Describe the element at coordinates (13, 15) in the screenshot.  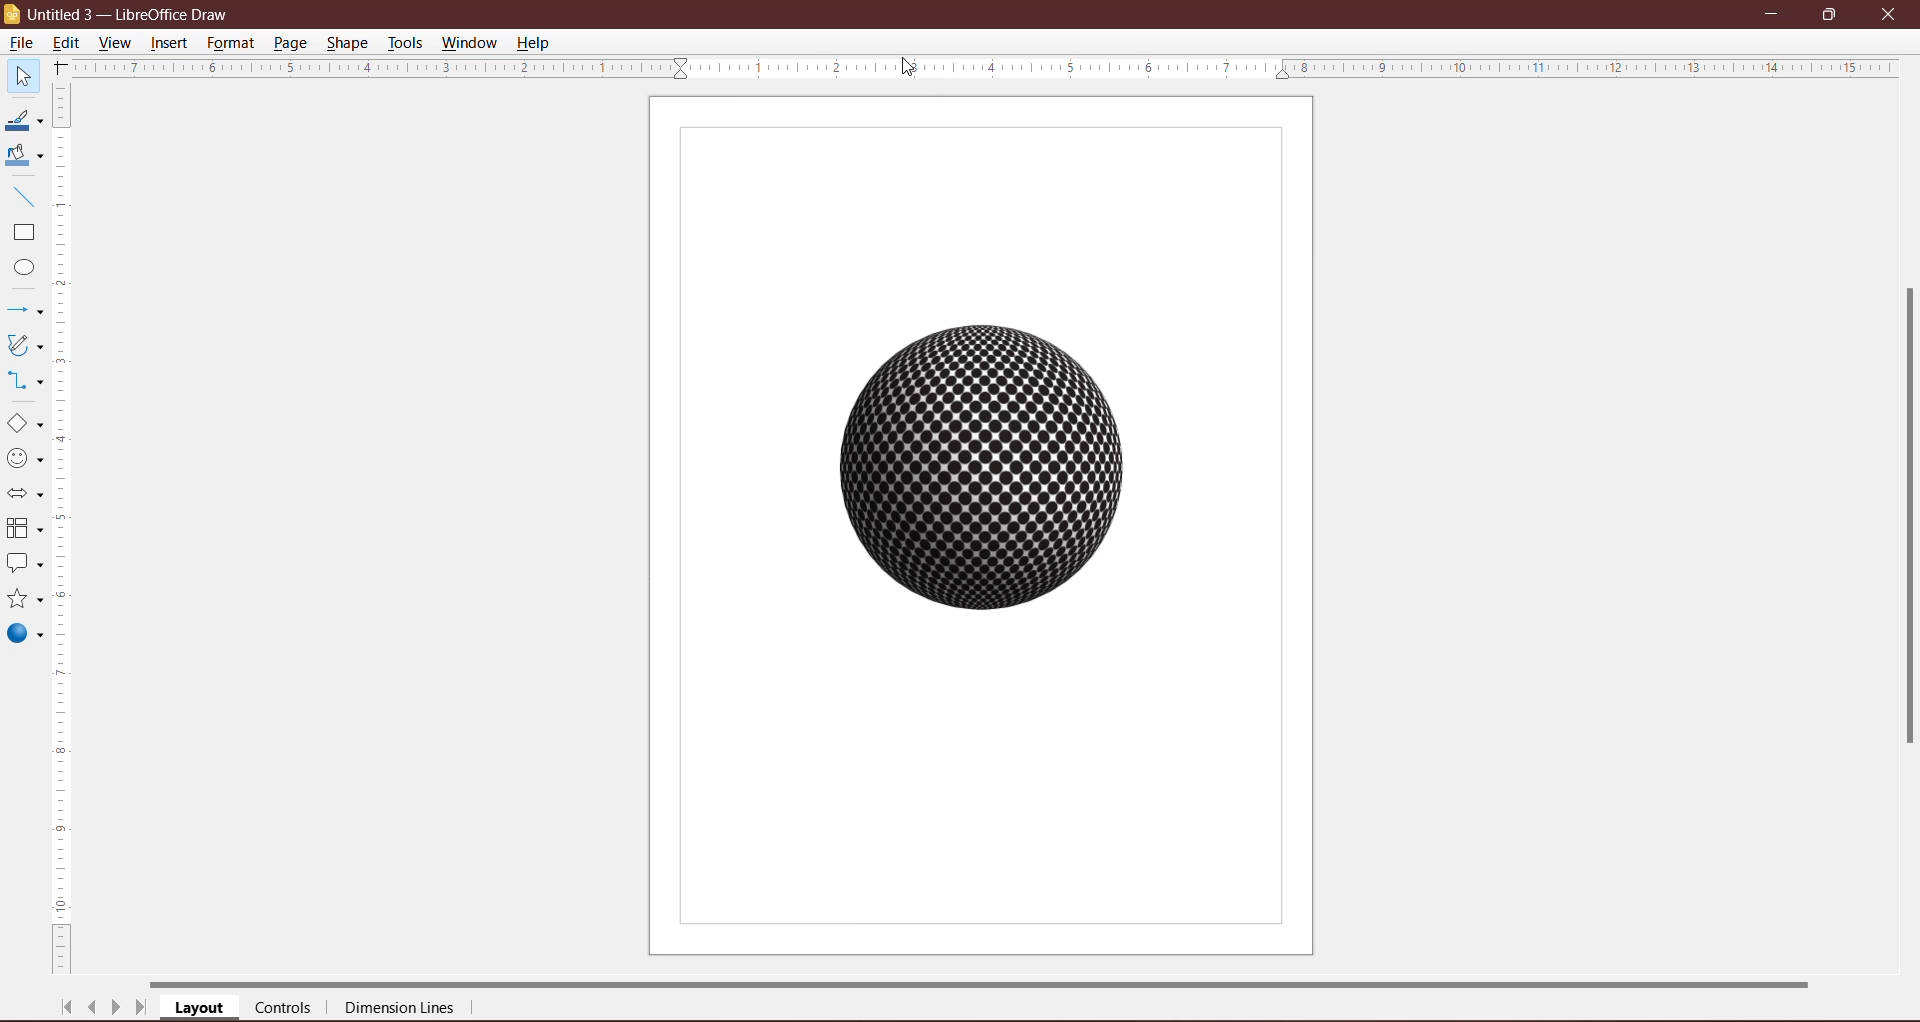
I see `Application Logo` at that location.